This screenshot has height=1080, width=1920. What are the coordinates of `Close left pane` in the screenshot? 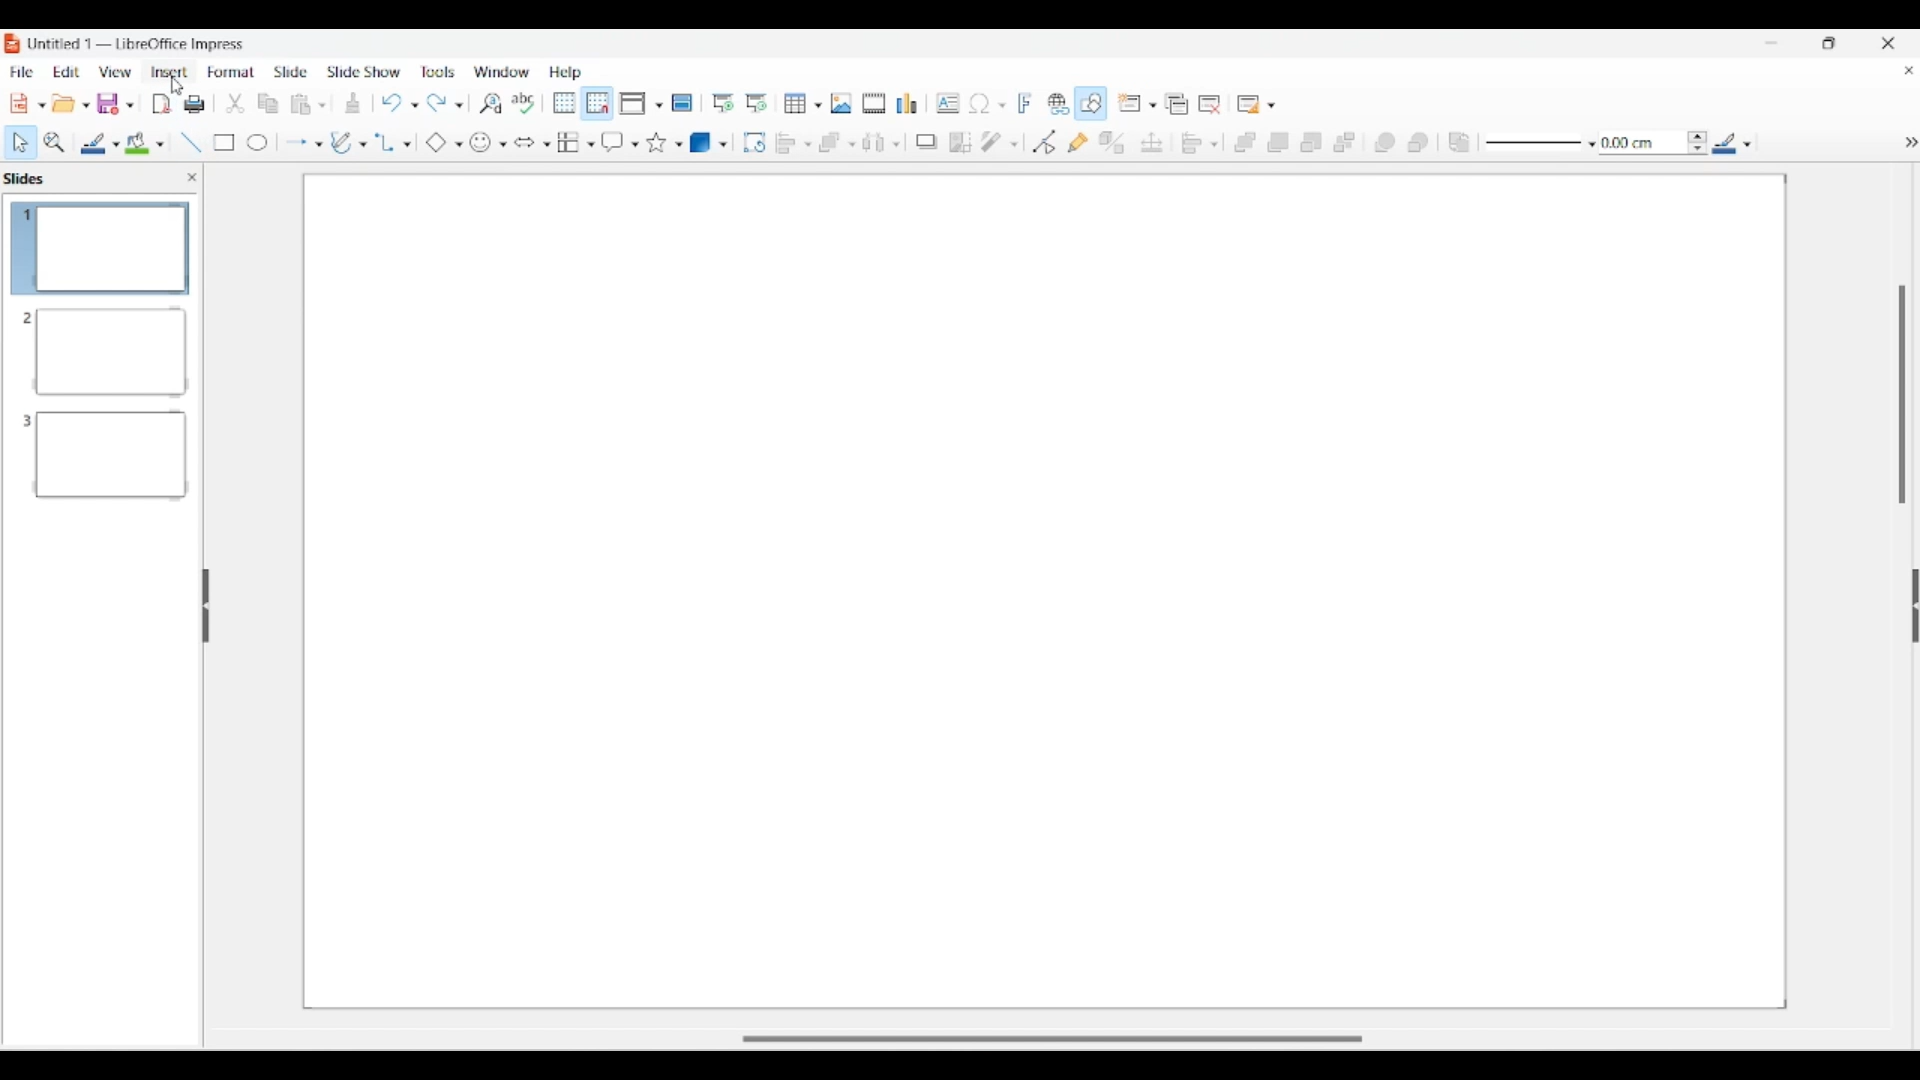 It's located at (192, 178).